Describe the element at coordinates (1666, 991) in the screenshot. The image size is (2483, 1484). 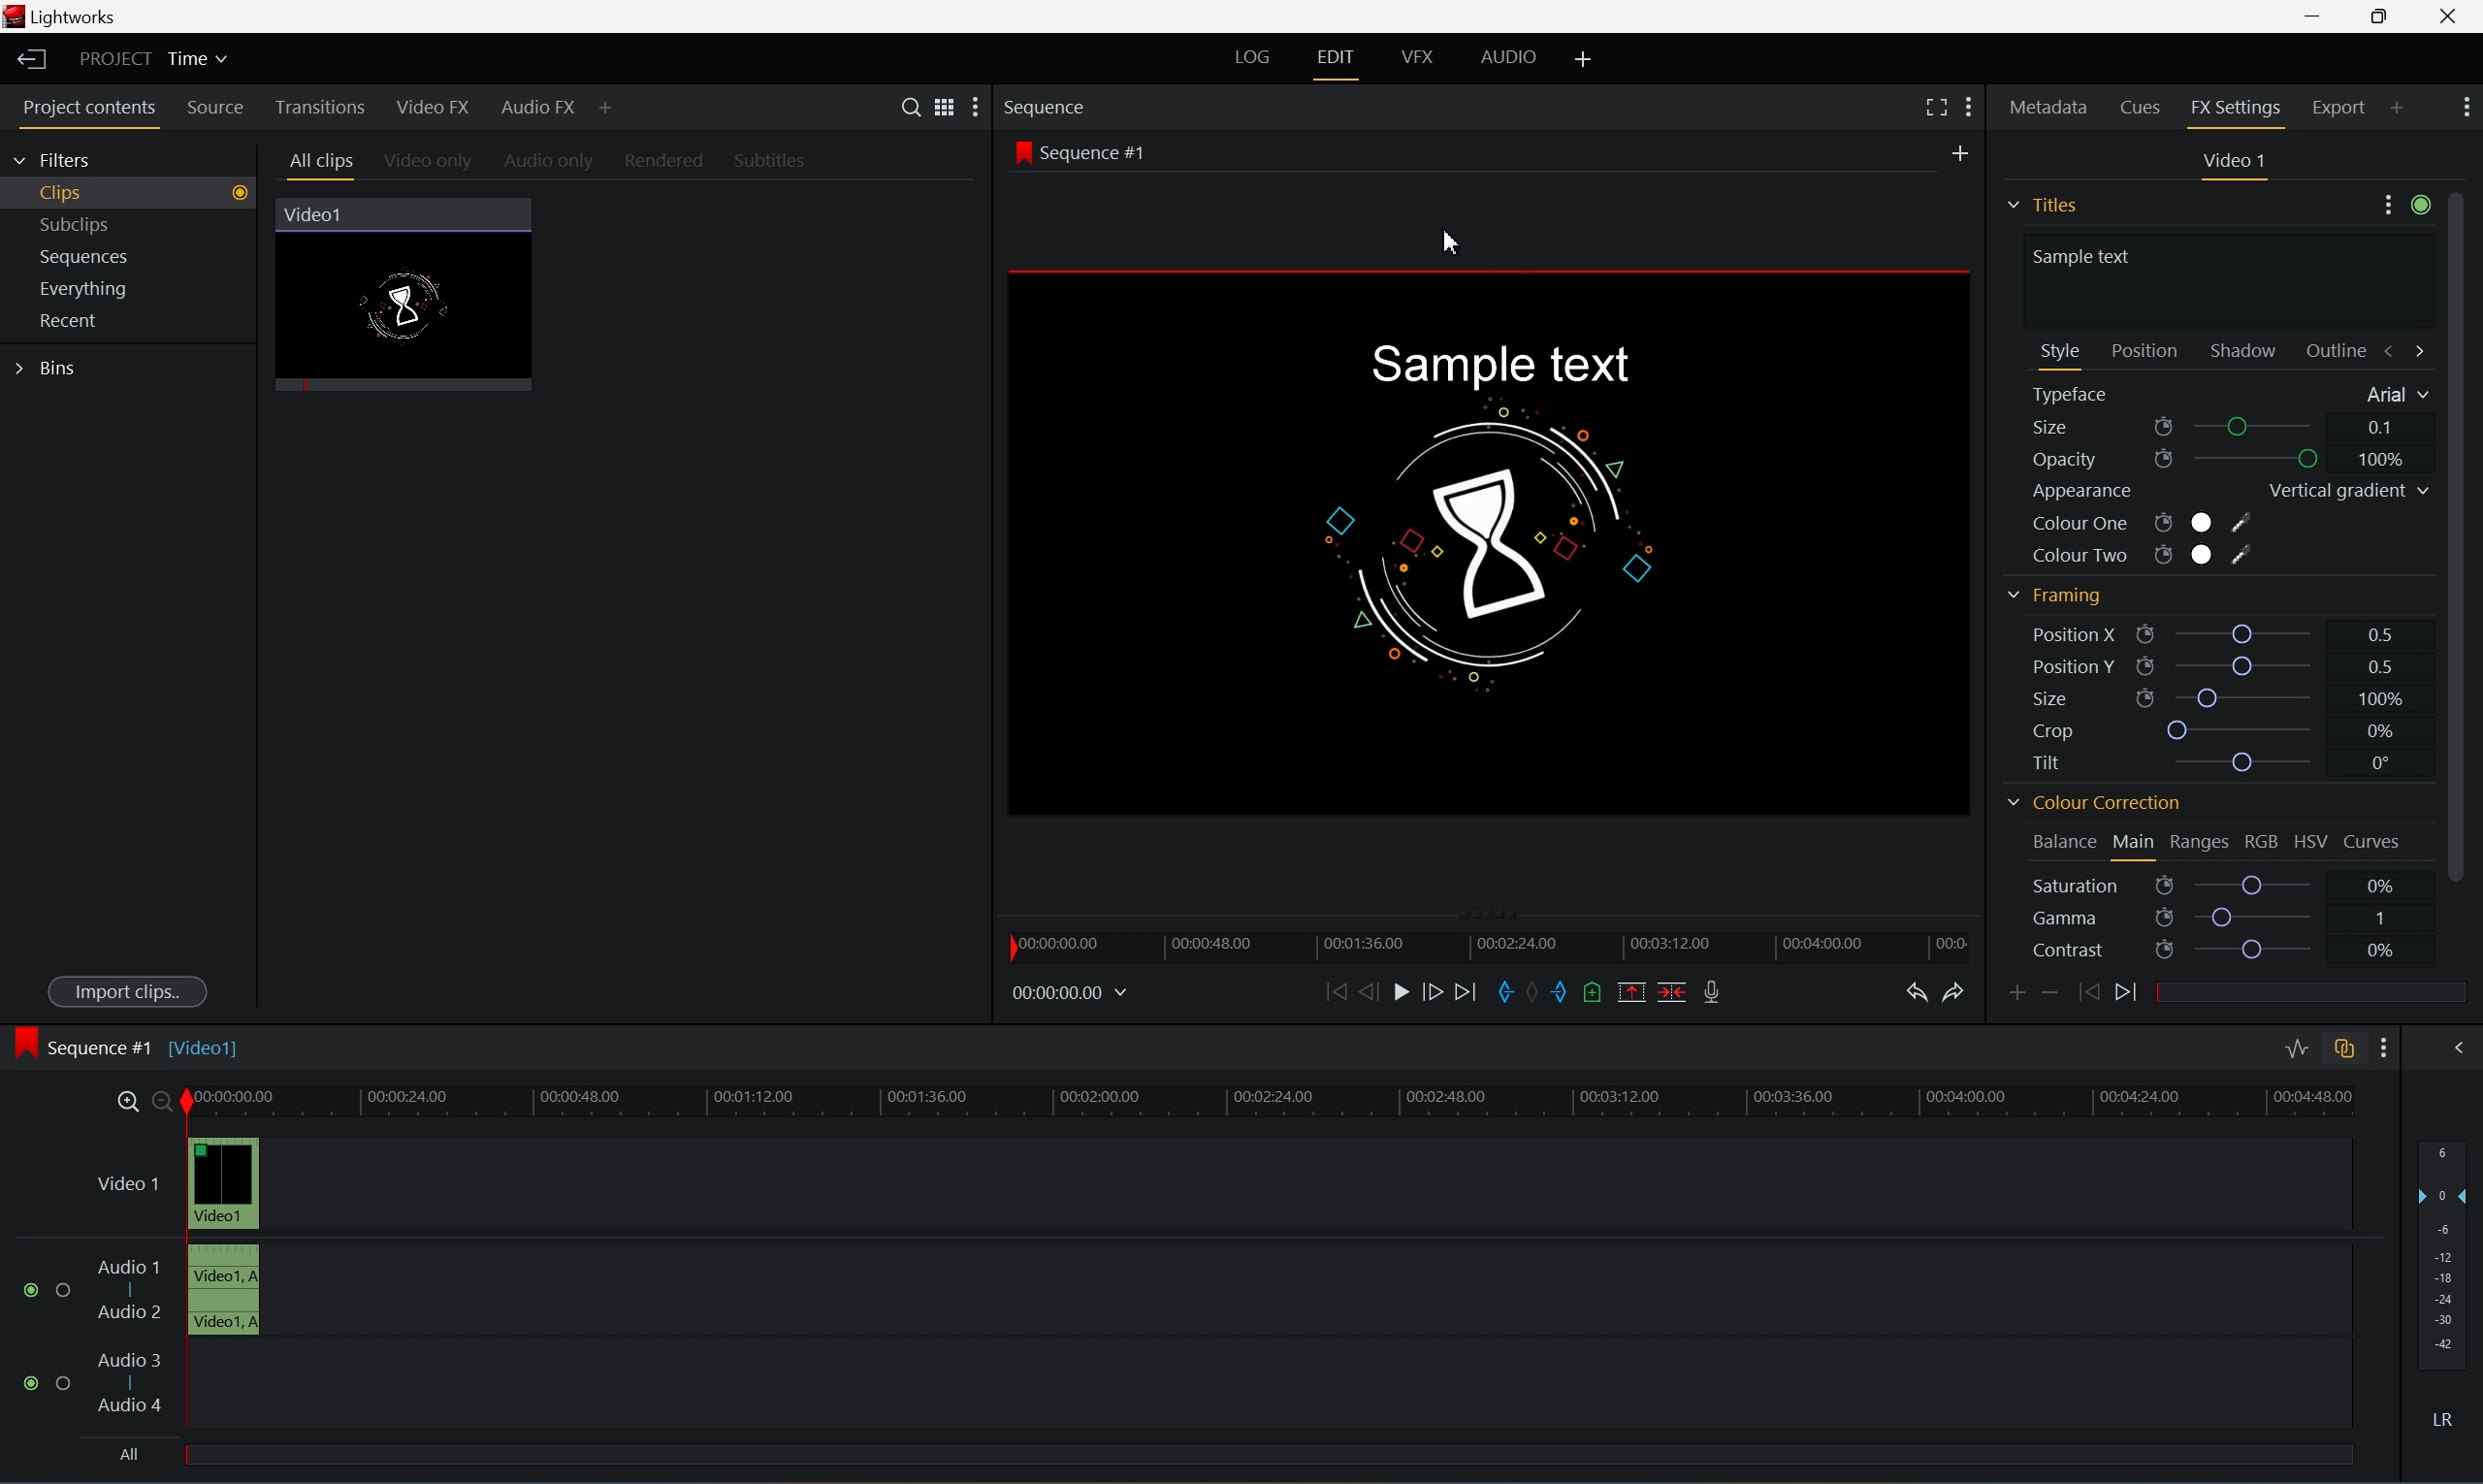
I see `delete/cut` at that location.